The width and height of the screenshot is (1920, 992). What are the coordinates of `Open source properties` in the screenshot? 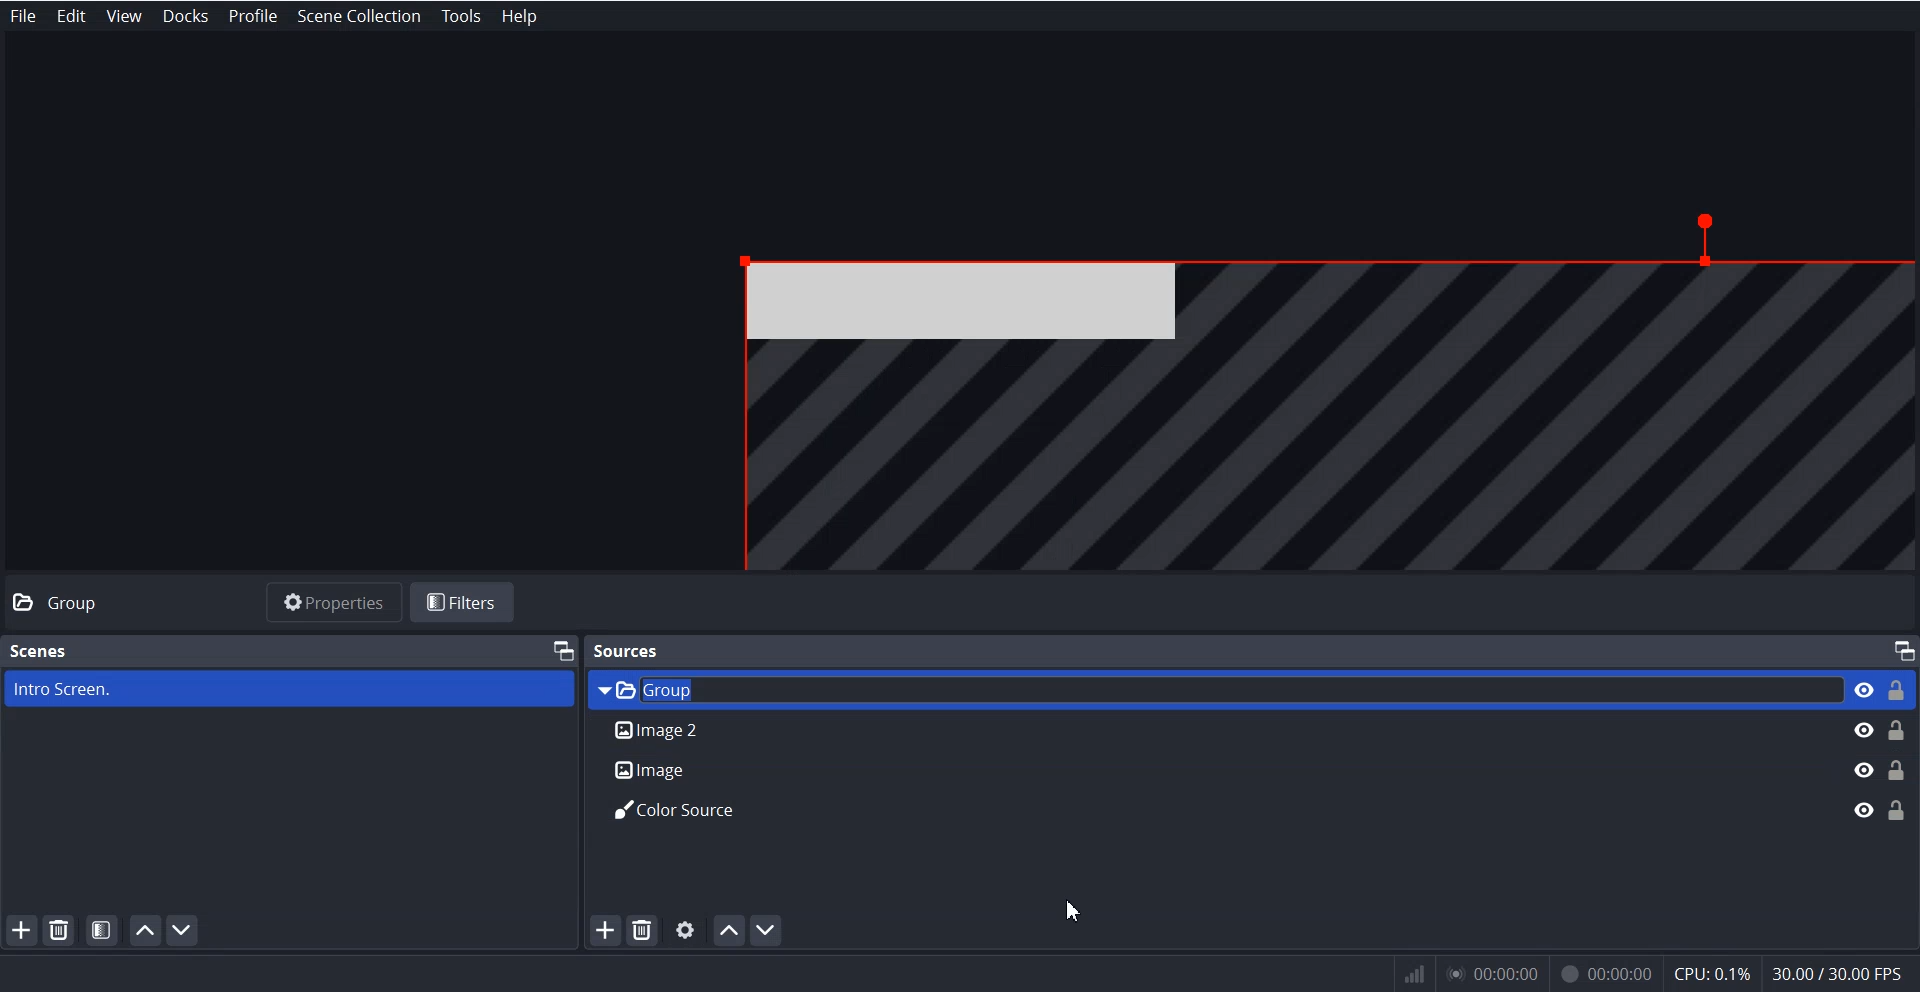 It's located at (686, 930).